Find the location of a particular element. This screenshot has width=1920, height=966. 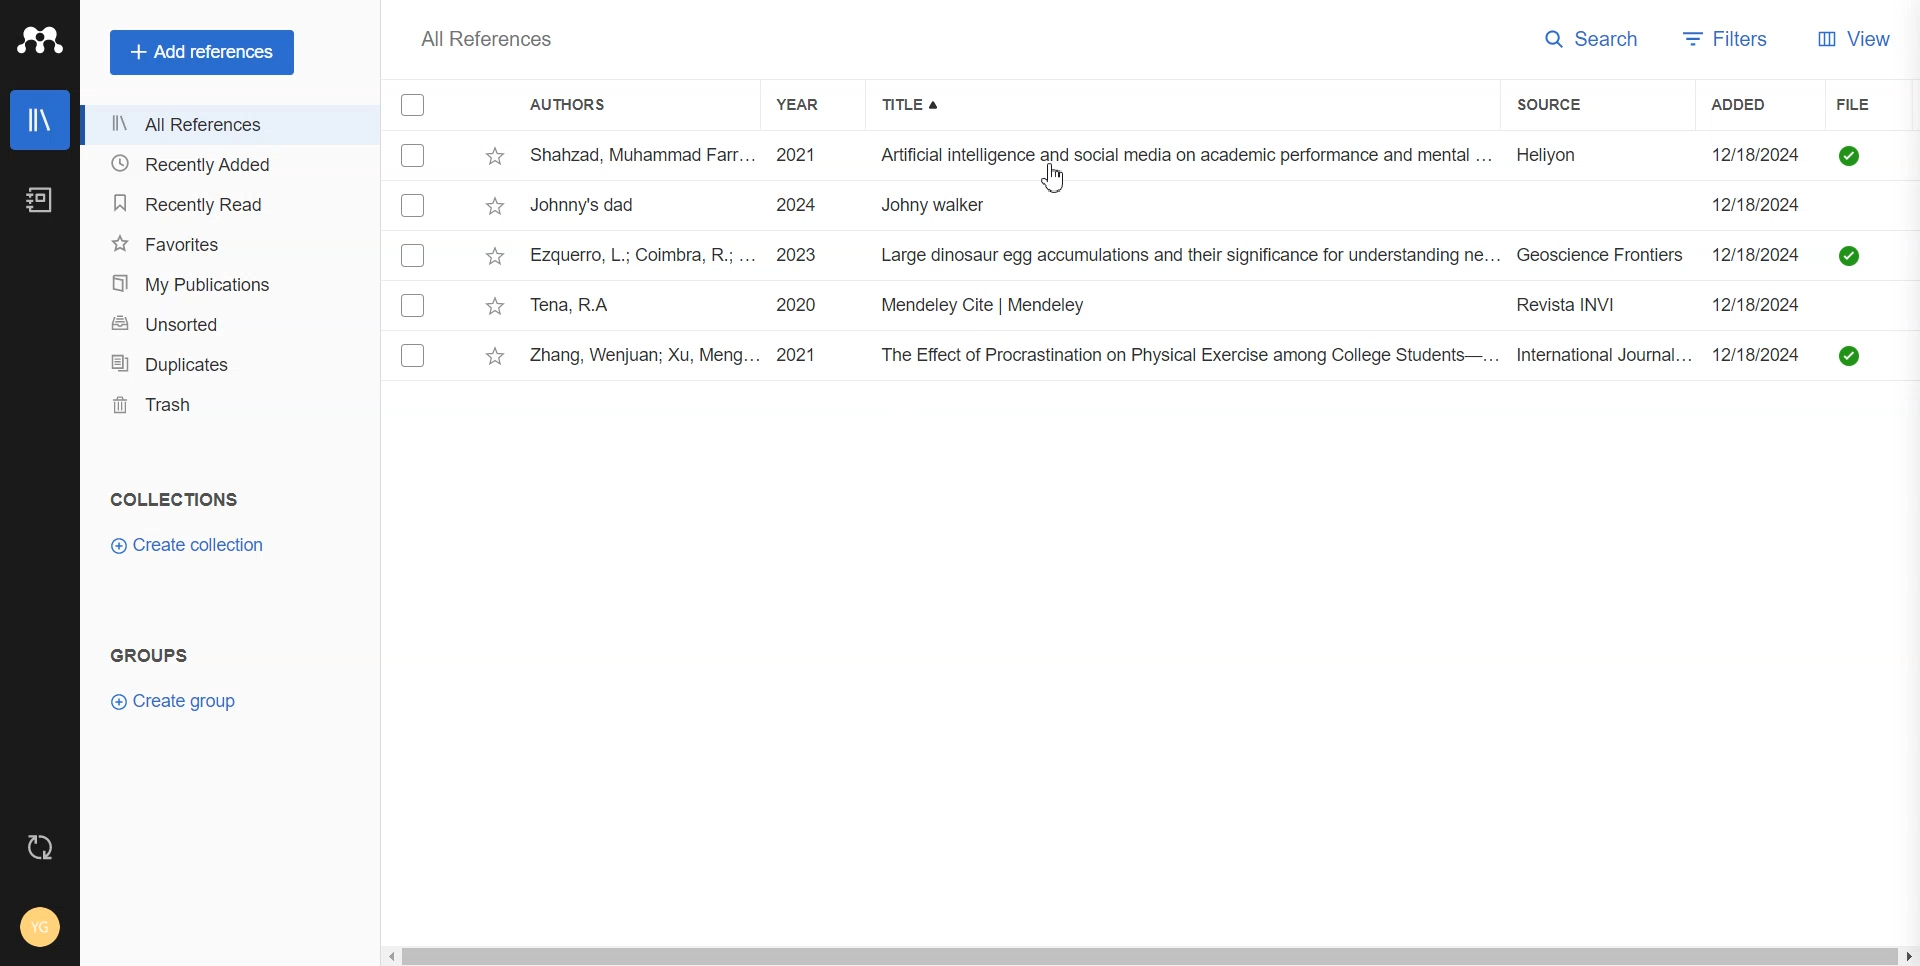

Checkmarks is located at coordinates (413, 257).